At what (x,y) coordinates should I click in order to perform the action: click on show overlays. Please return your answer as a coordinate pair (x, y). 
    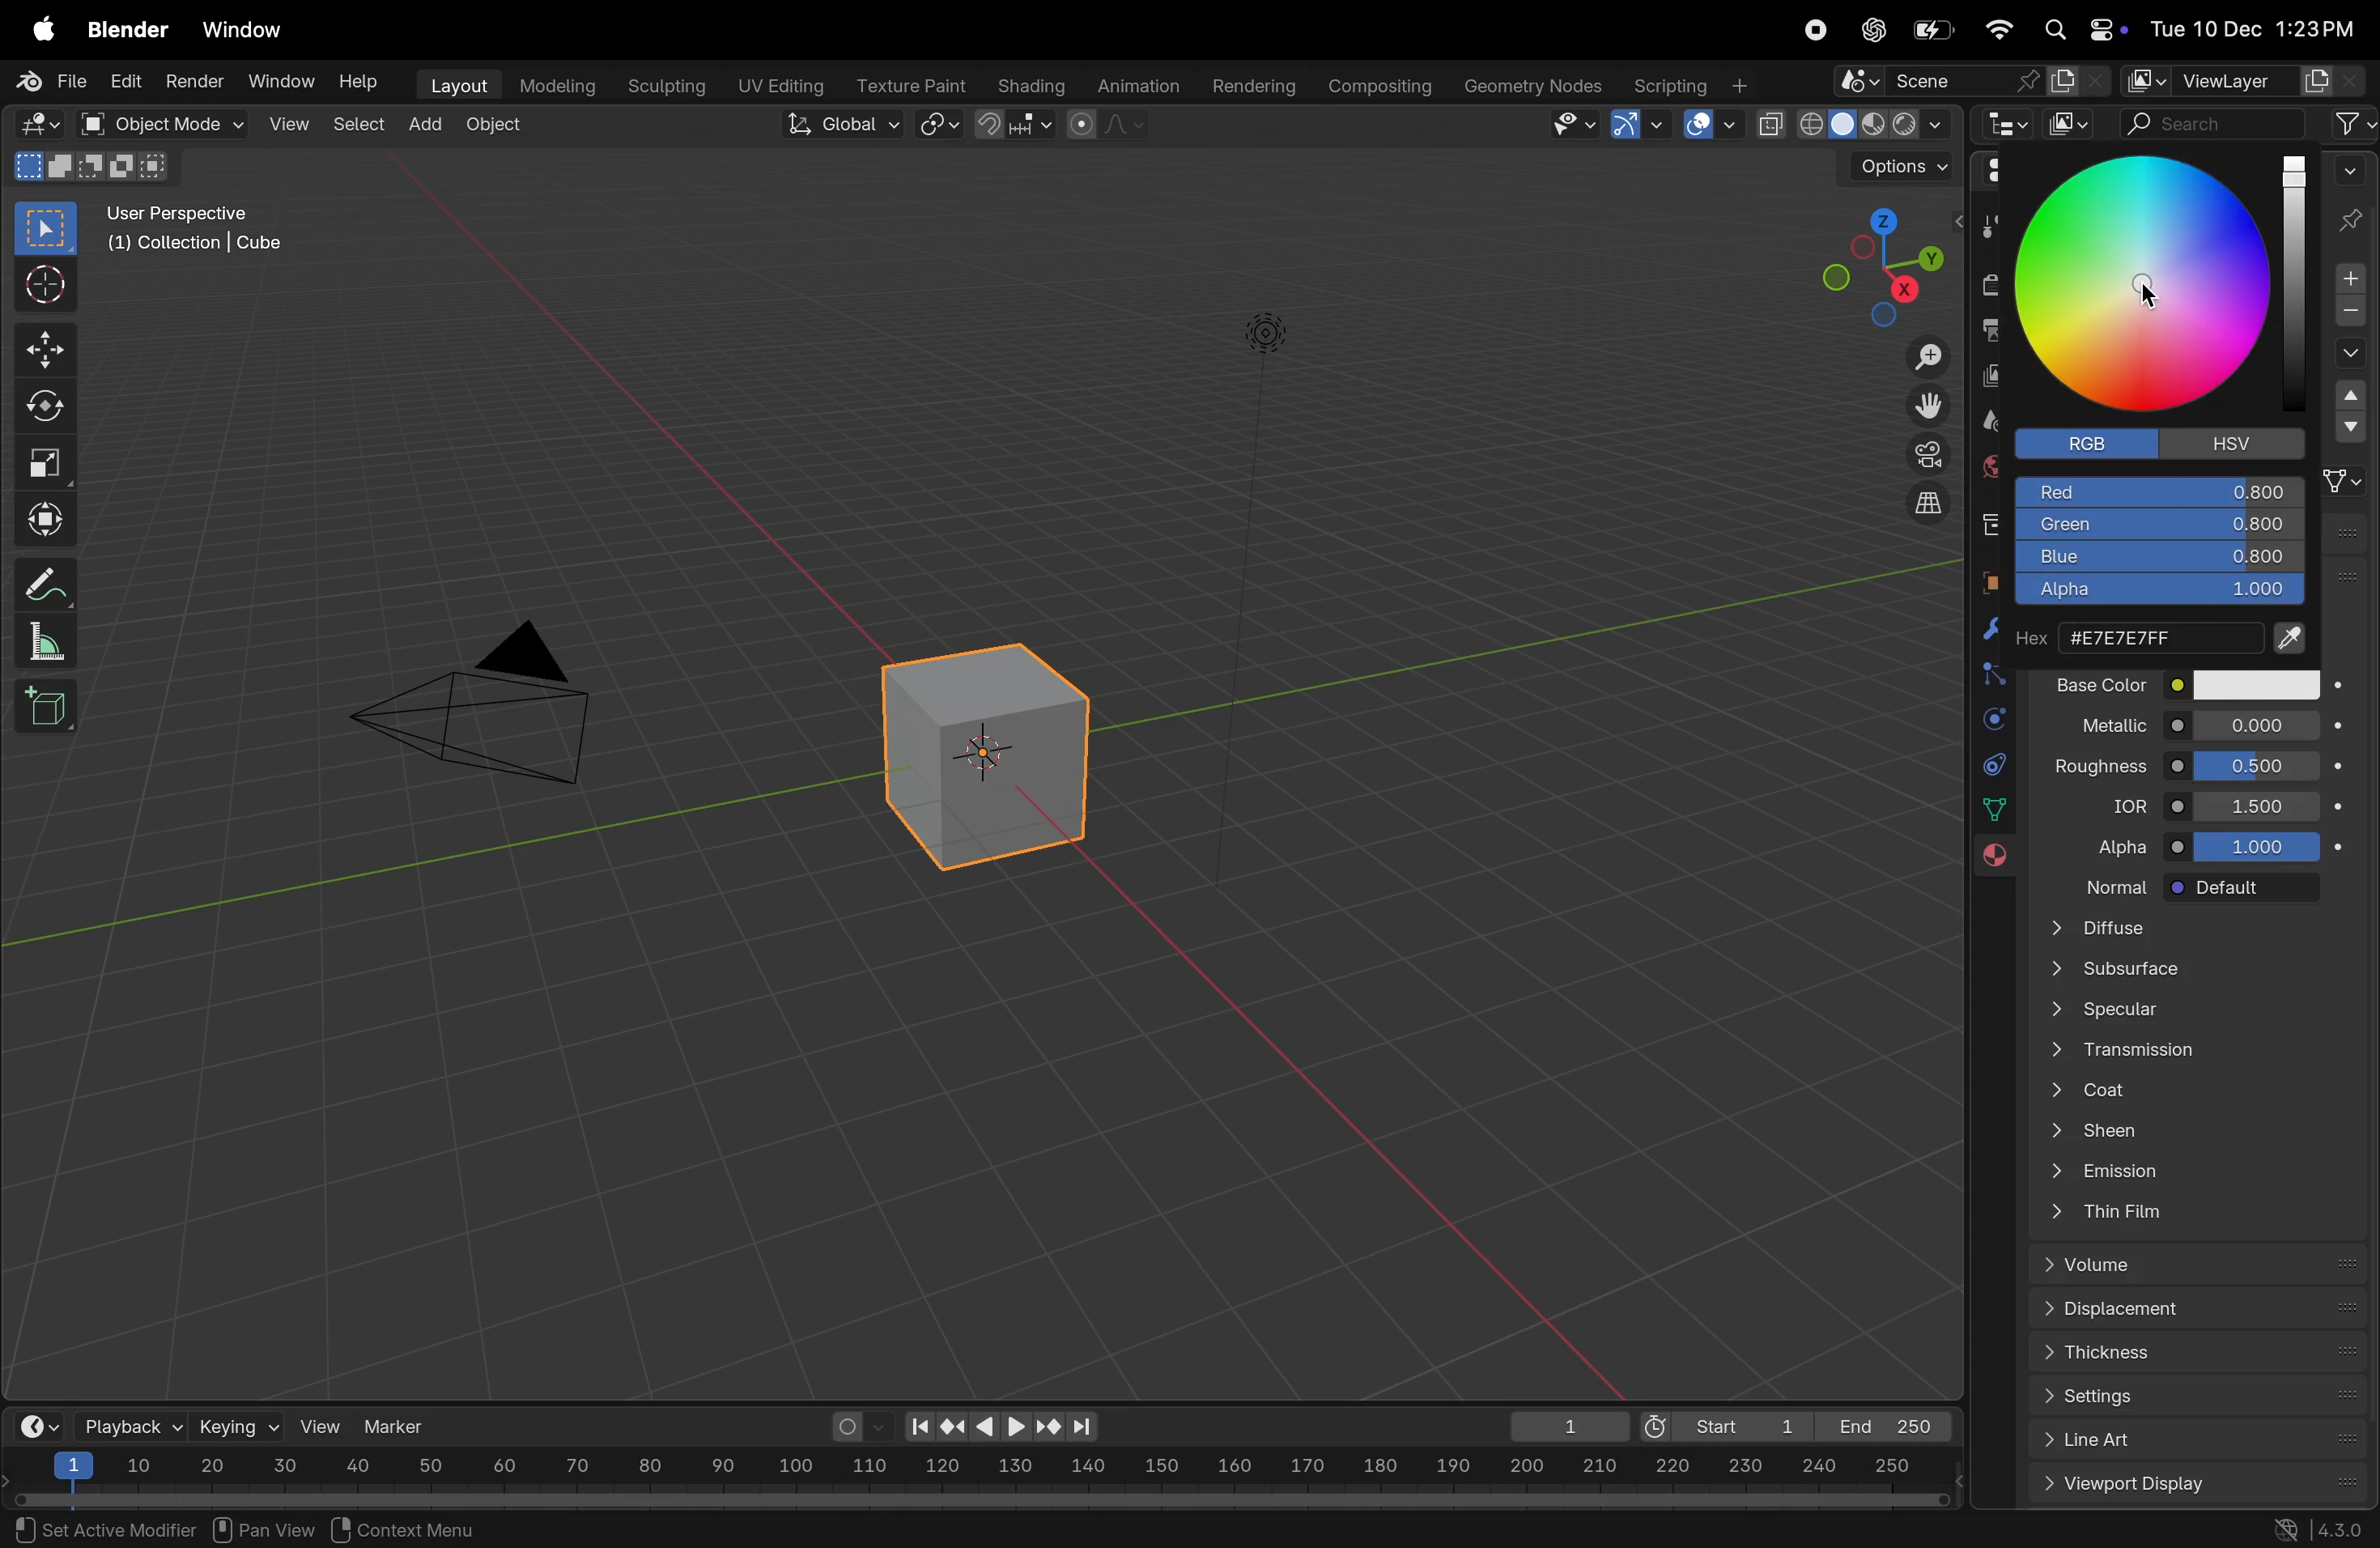
    Looking at the image, I should click on (1708, 125).